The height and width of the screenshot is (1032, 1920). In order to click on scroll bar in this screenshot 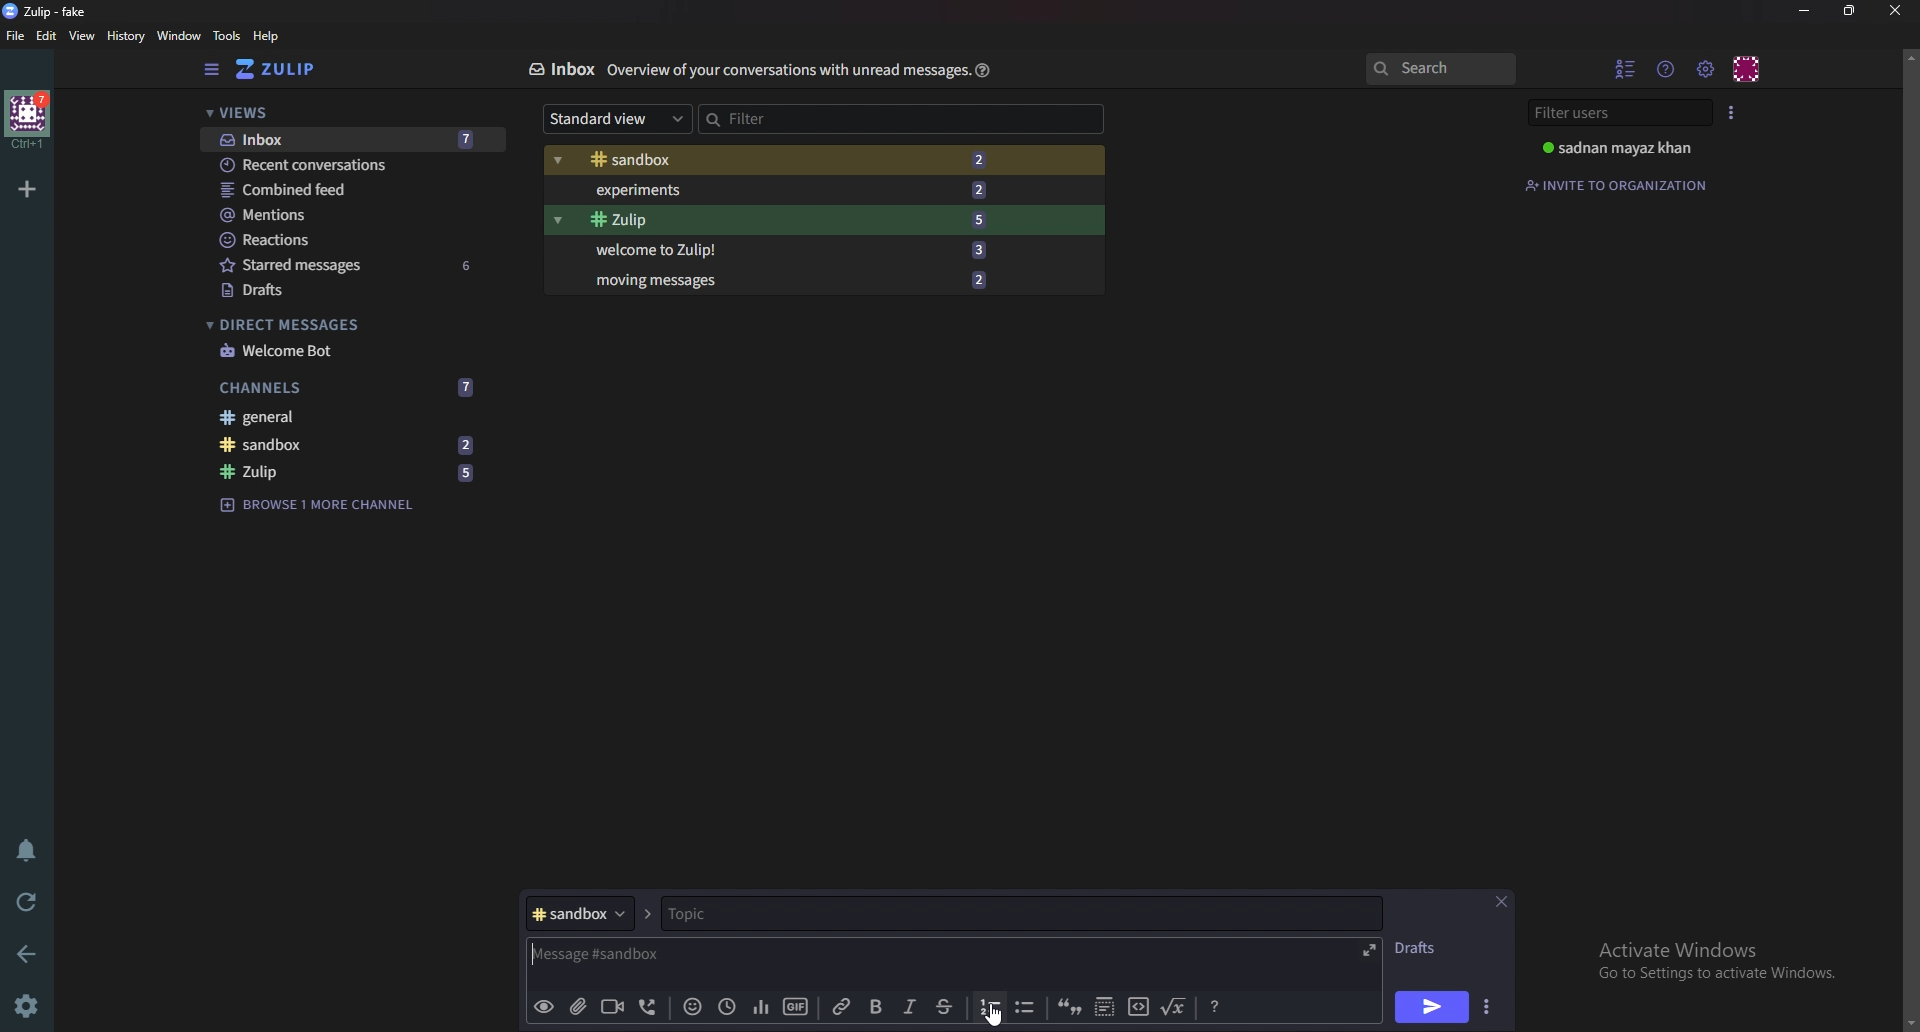, I will do `click(1909, 538)`.